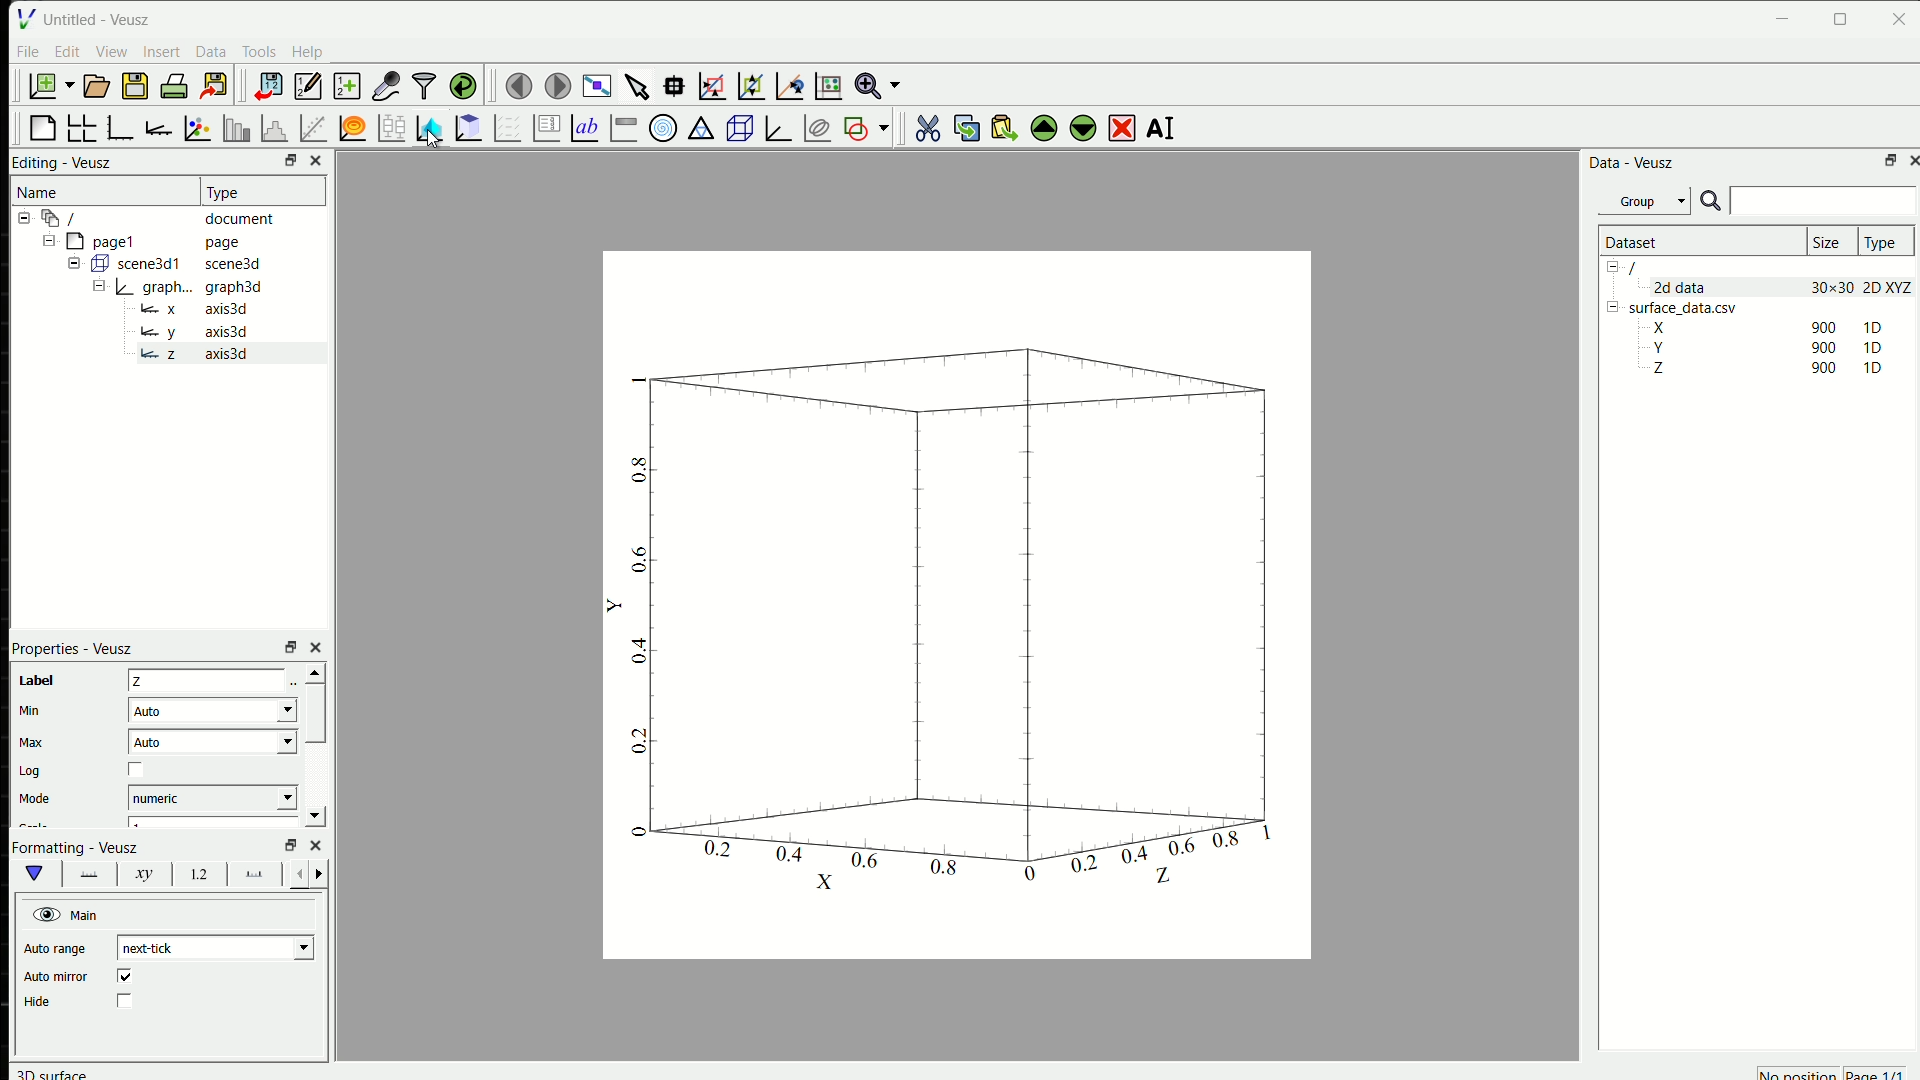 This screenshot has width=1920, height=1080. Describe the element at coordinates (160, 354) in the screenshot. I see `z` at that location.